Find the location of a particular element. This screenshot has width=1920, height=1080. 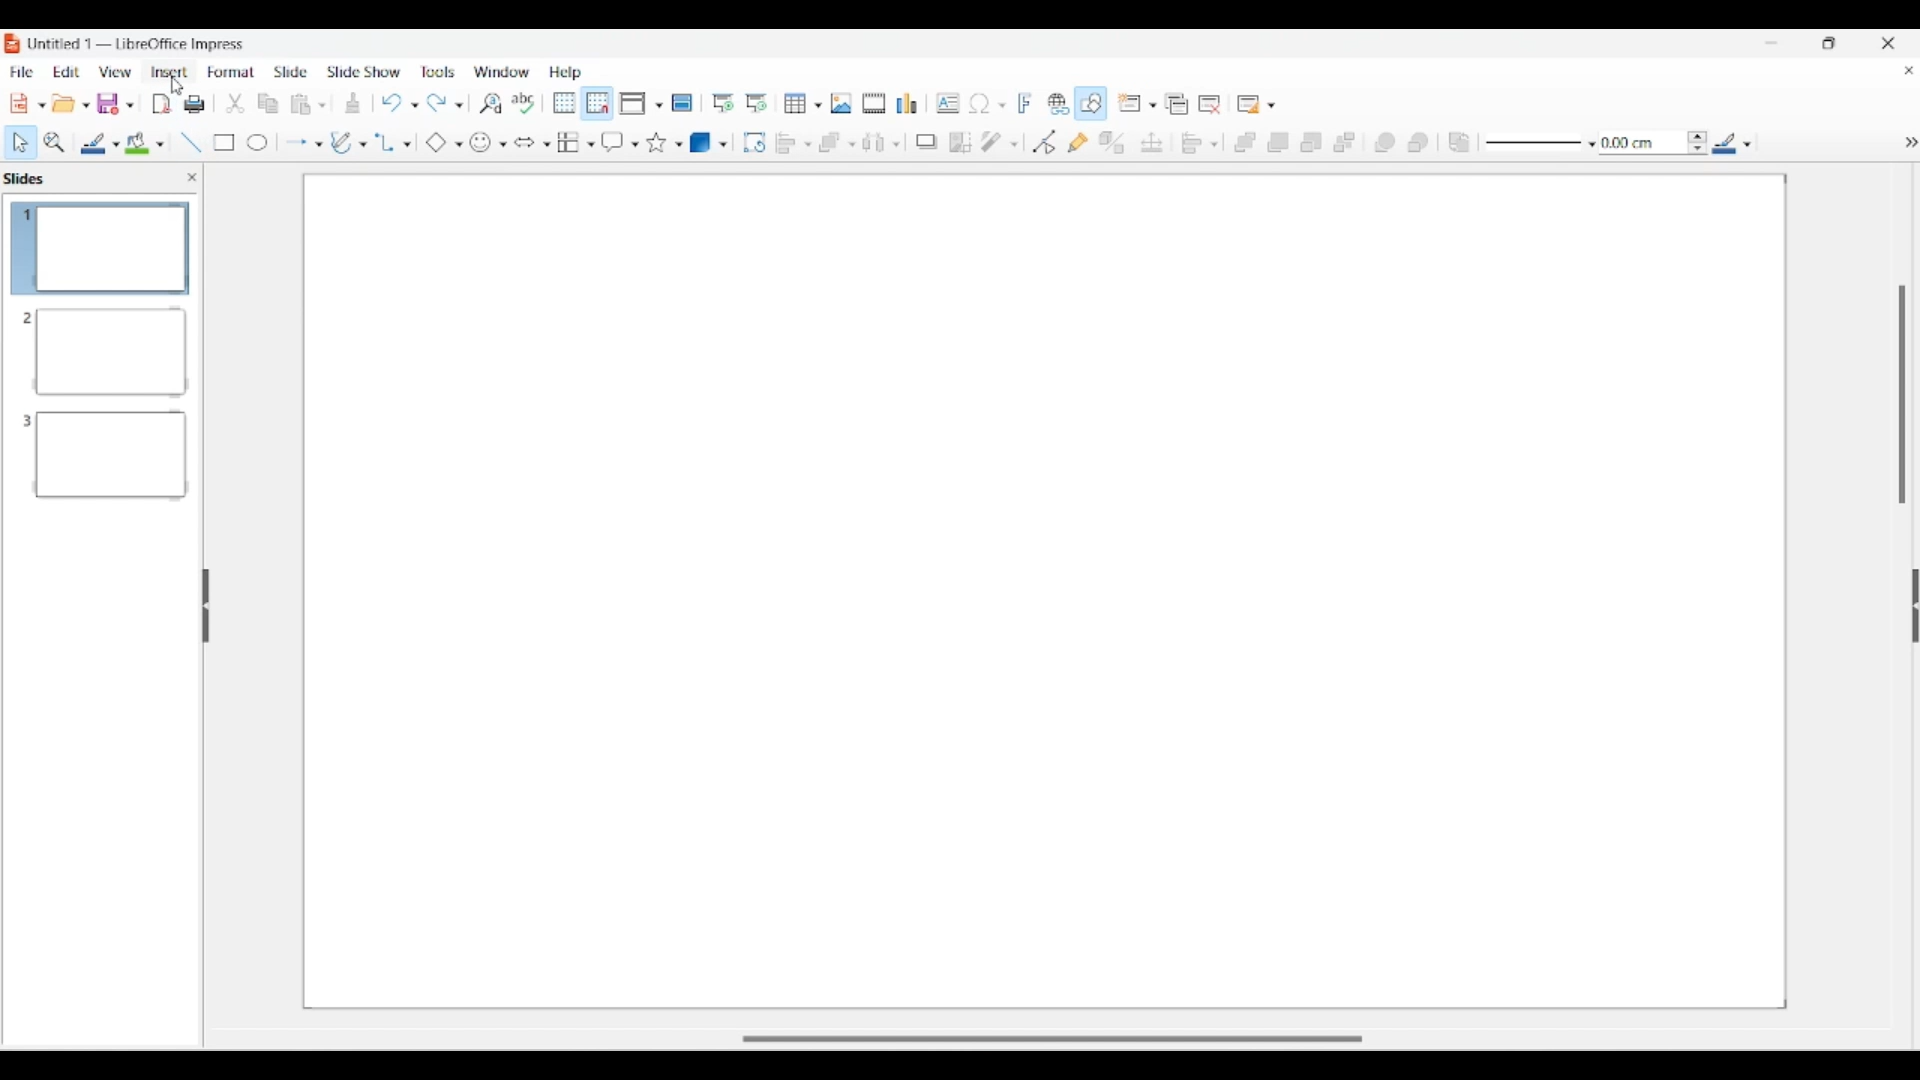

Reverse is located at coordinates (1460, 143).